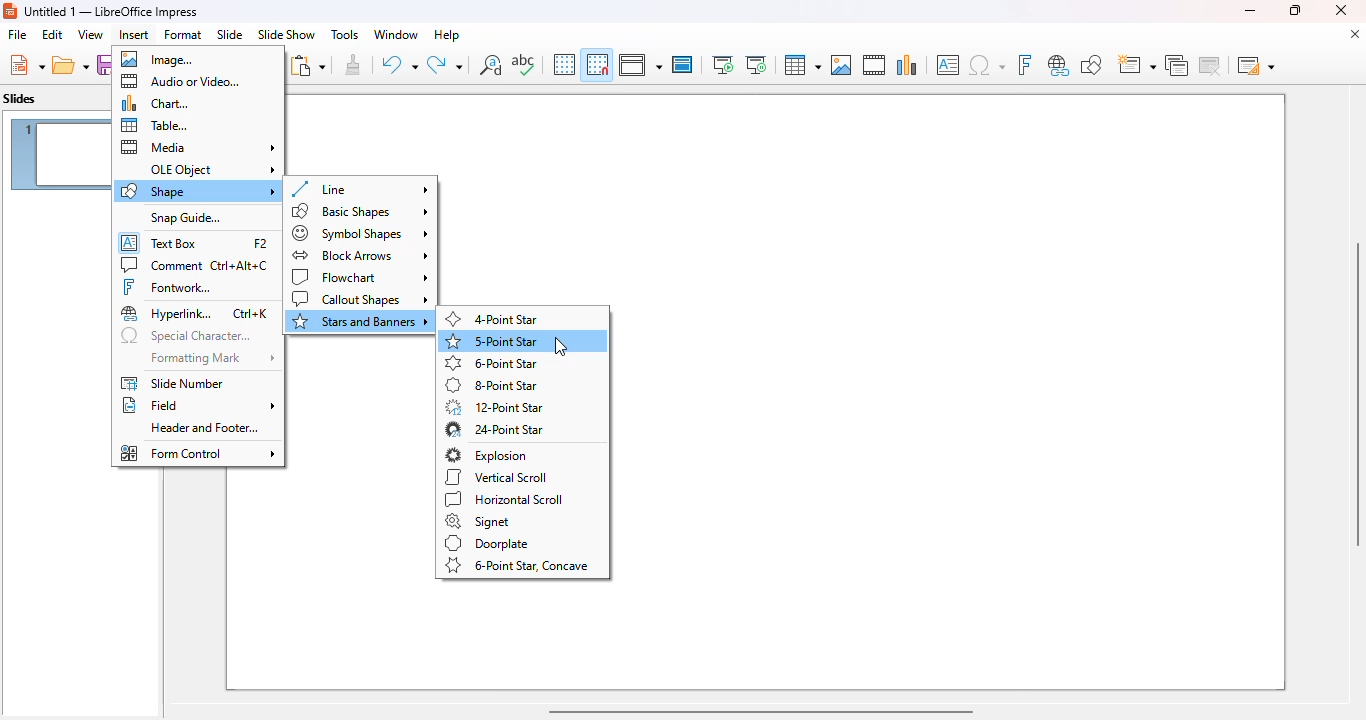  I want to click on minimize, so click(1249, 10).